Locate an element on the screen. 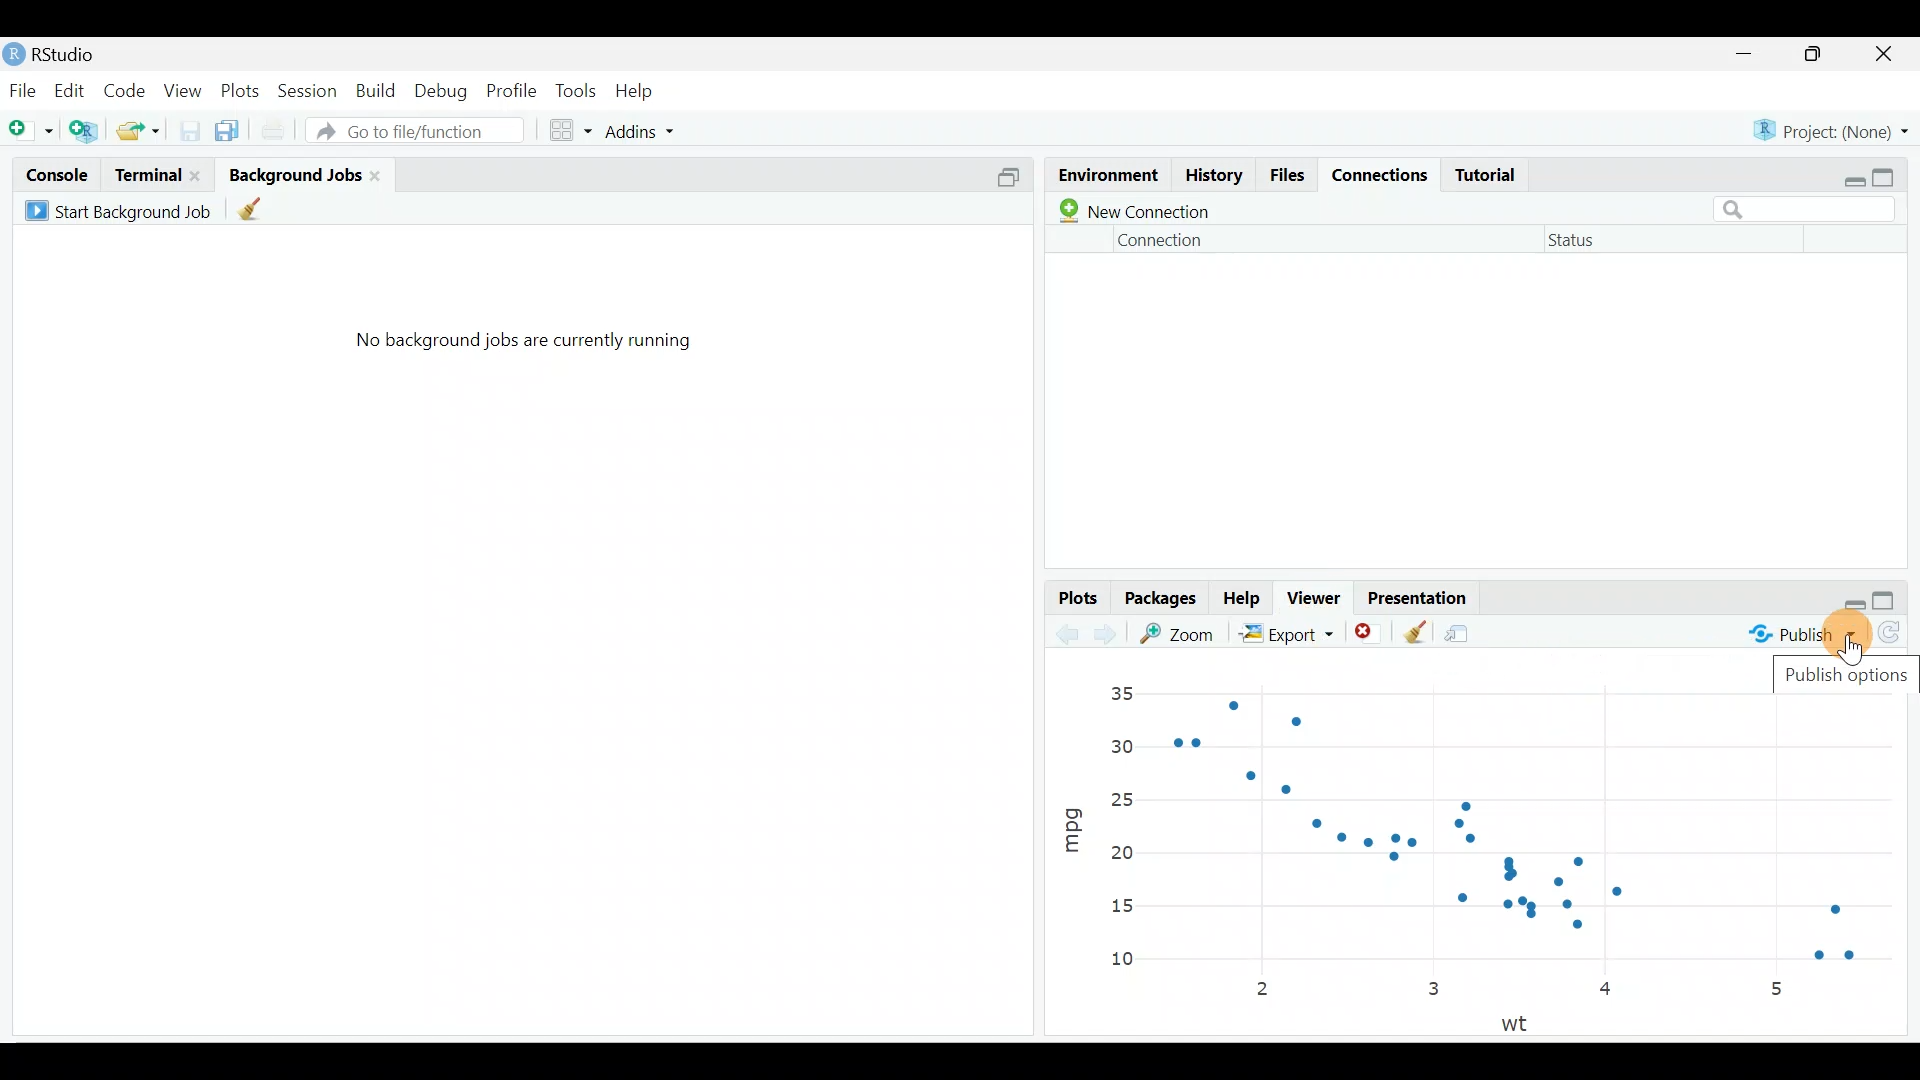  25 is located at coordinates (1129, 797).